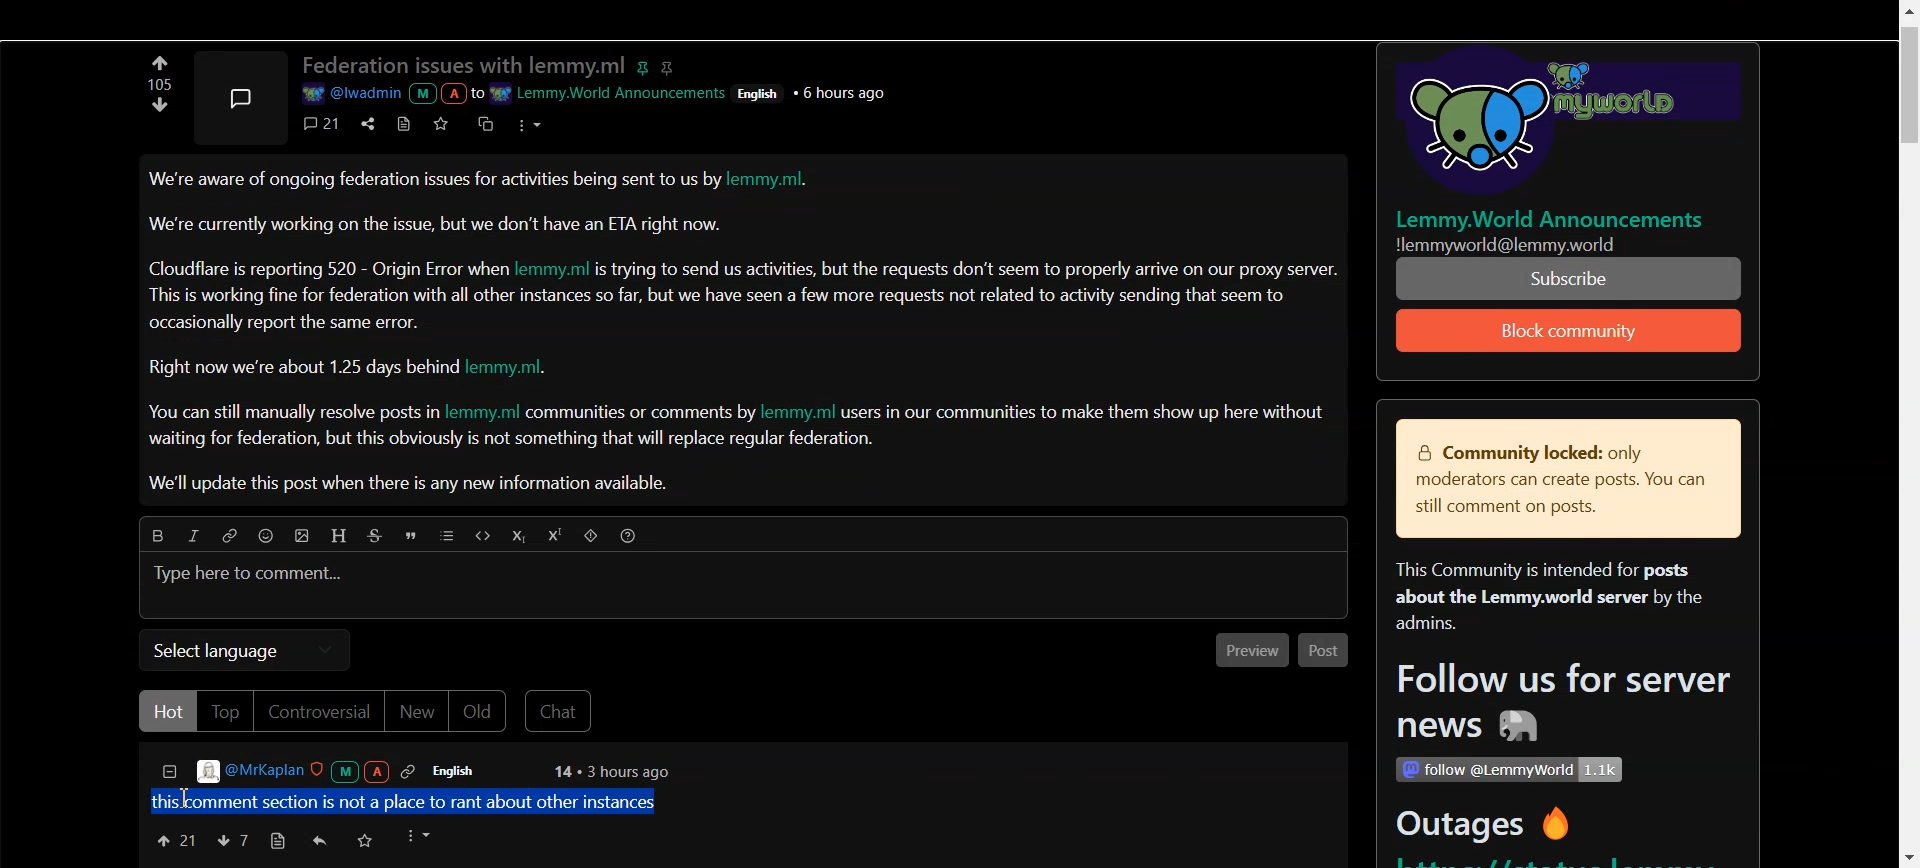 The image size is (1920, 868). I want to click on Text, so click(156, 84).